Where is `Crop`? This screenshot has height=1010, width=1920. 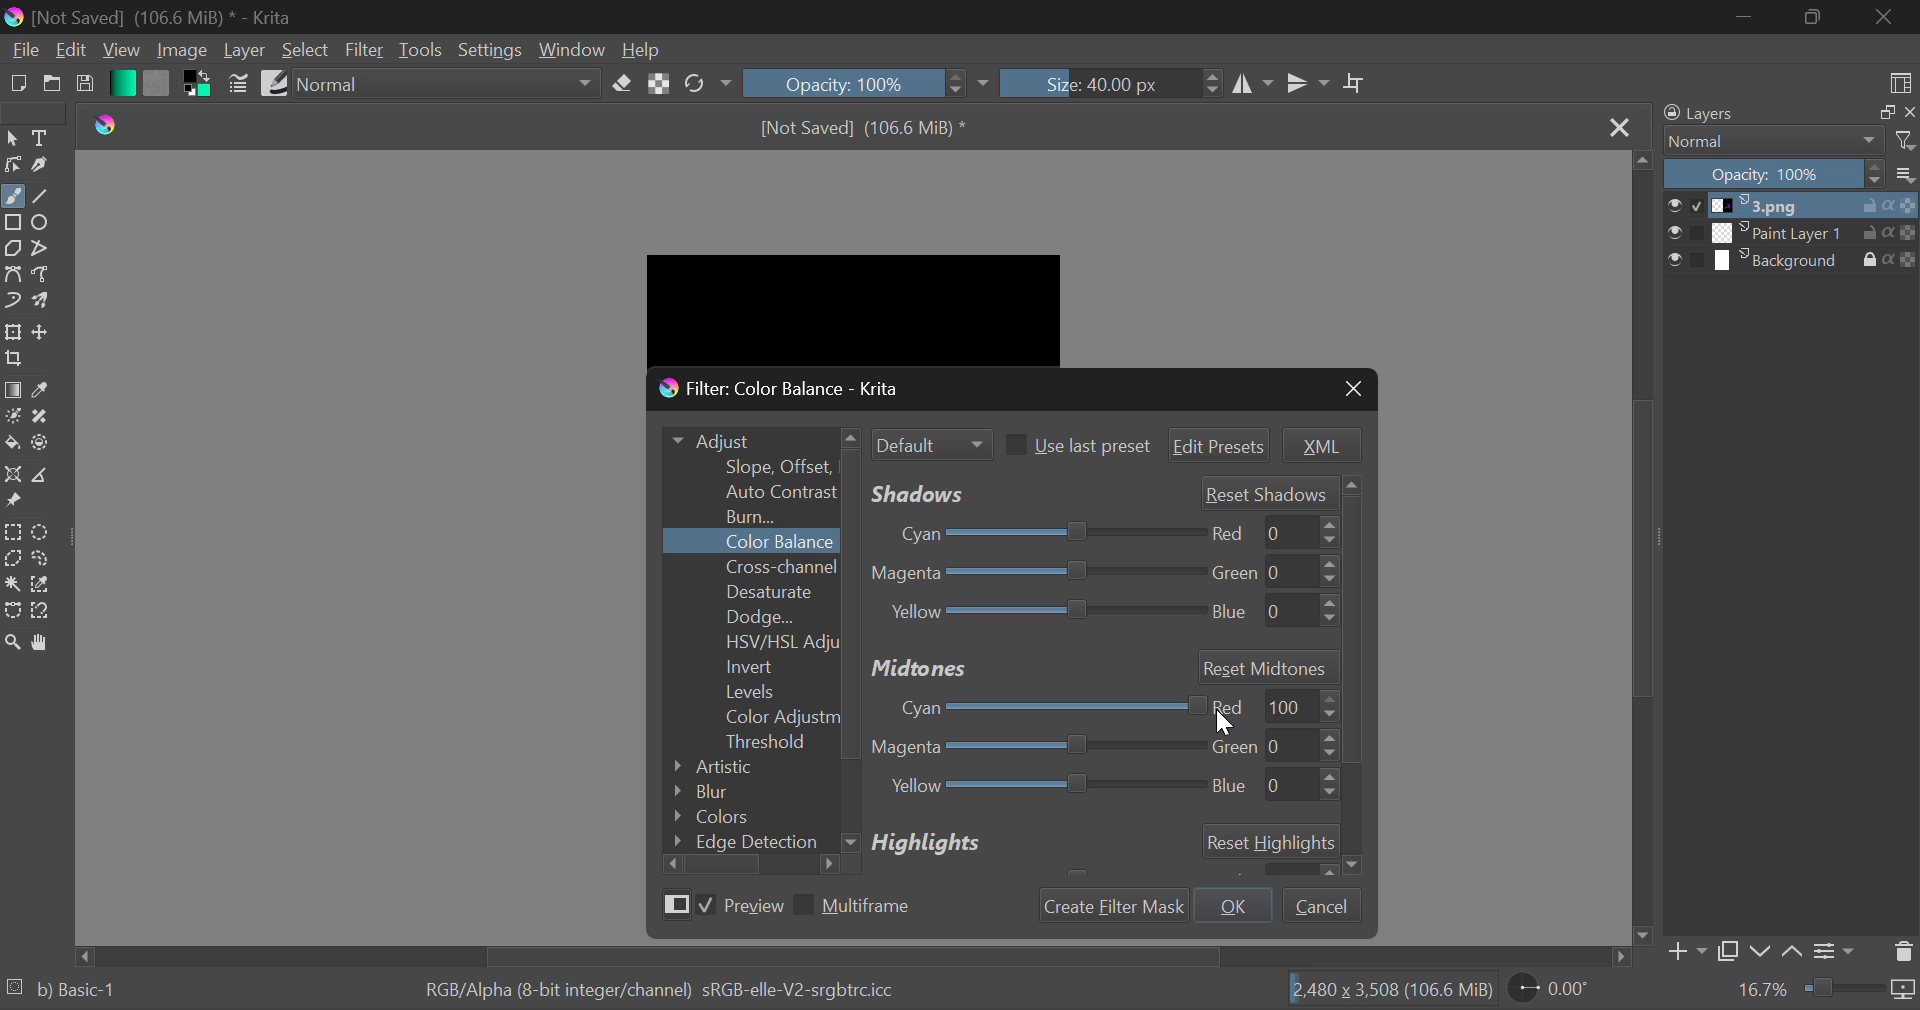 Crop is located at coordinates (1352, 82).